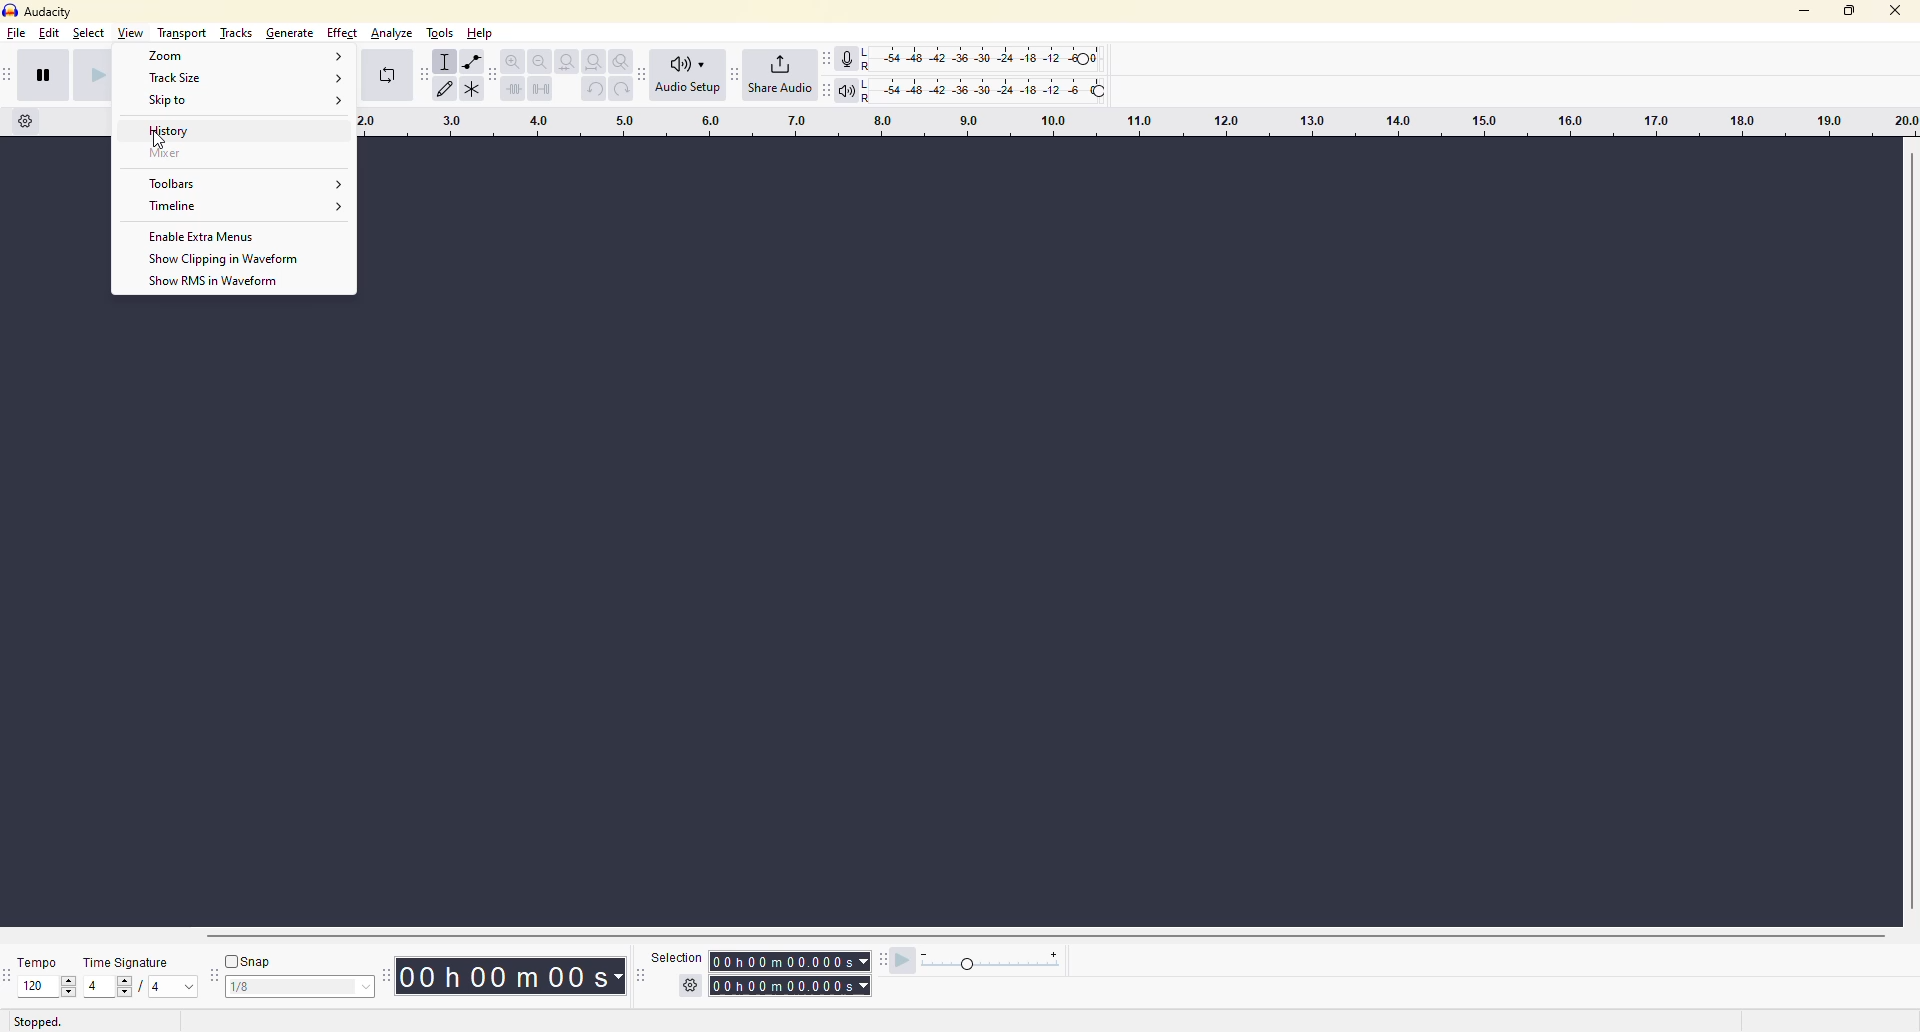  I want to click on analyze, so click(387, 38).